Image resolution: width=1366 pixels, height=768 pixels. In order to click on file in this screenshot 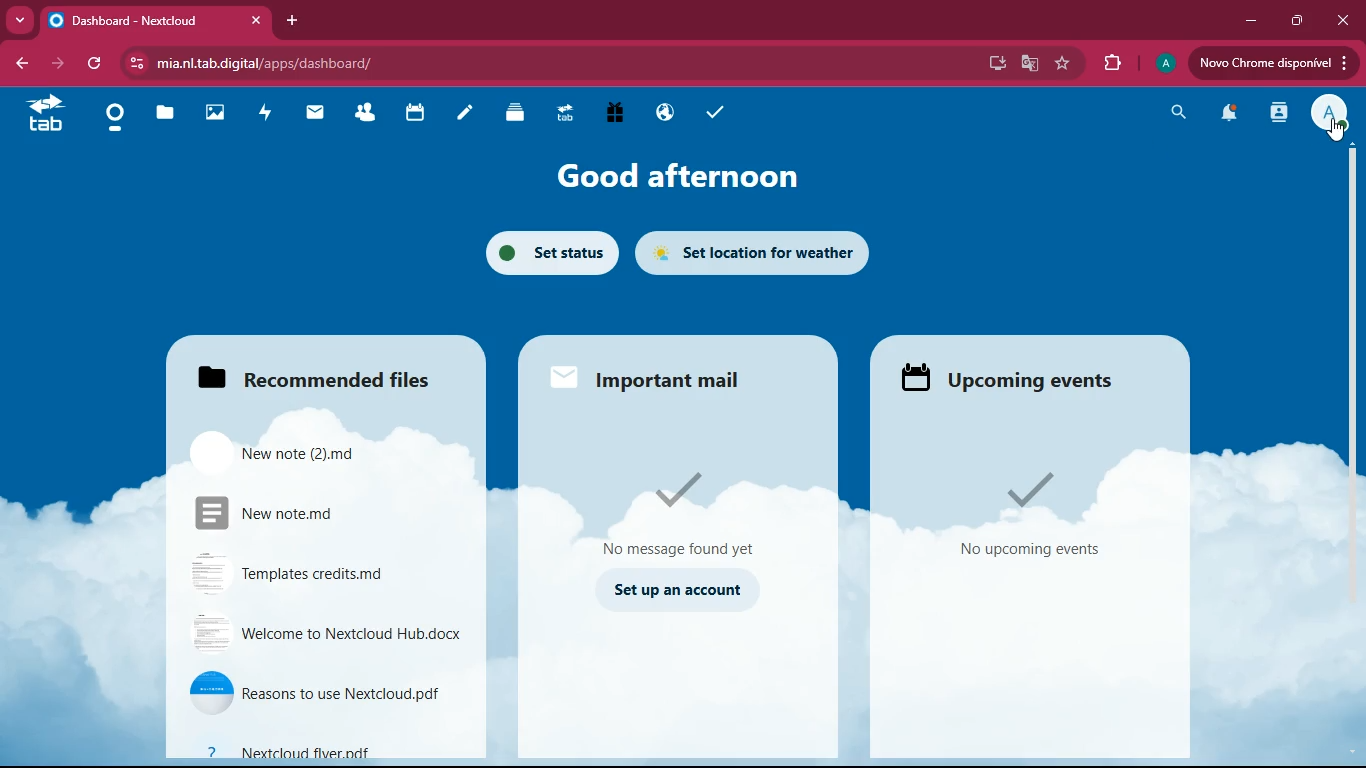, I will do `click(329, 749)`.